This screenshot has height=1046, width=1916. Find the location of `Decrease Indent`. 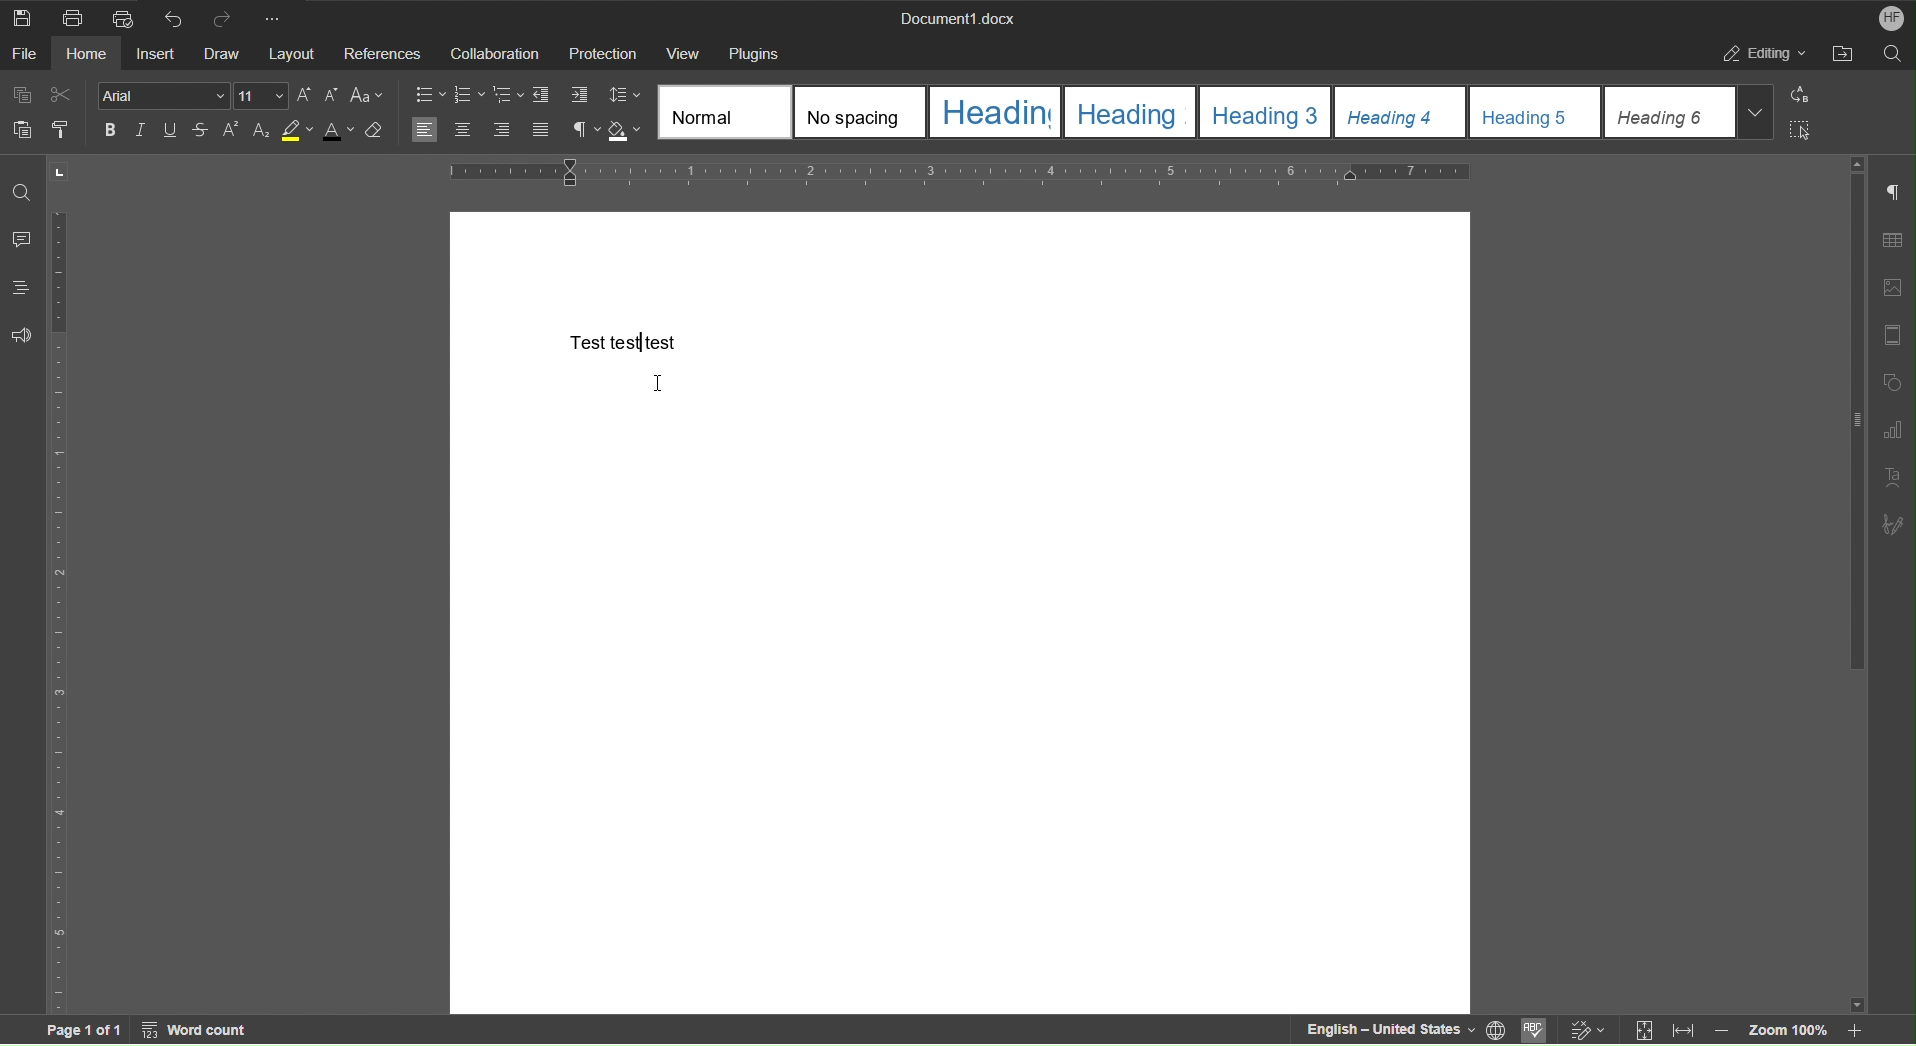

Decrease Indent is located at coordinates (544, 96).